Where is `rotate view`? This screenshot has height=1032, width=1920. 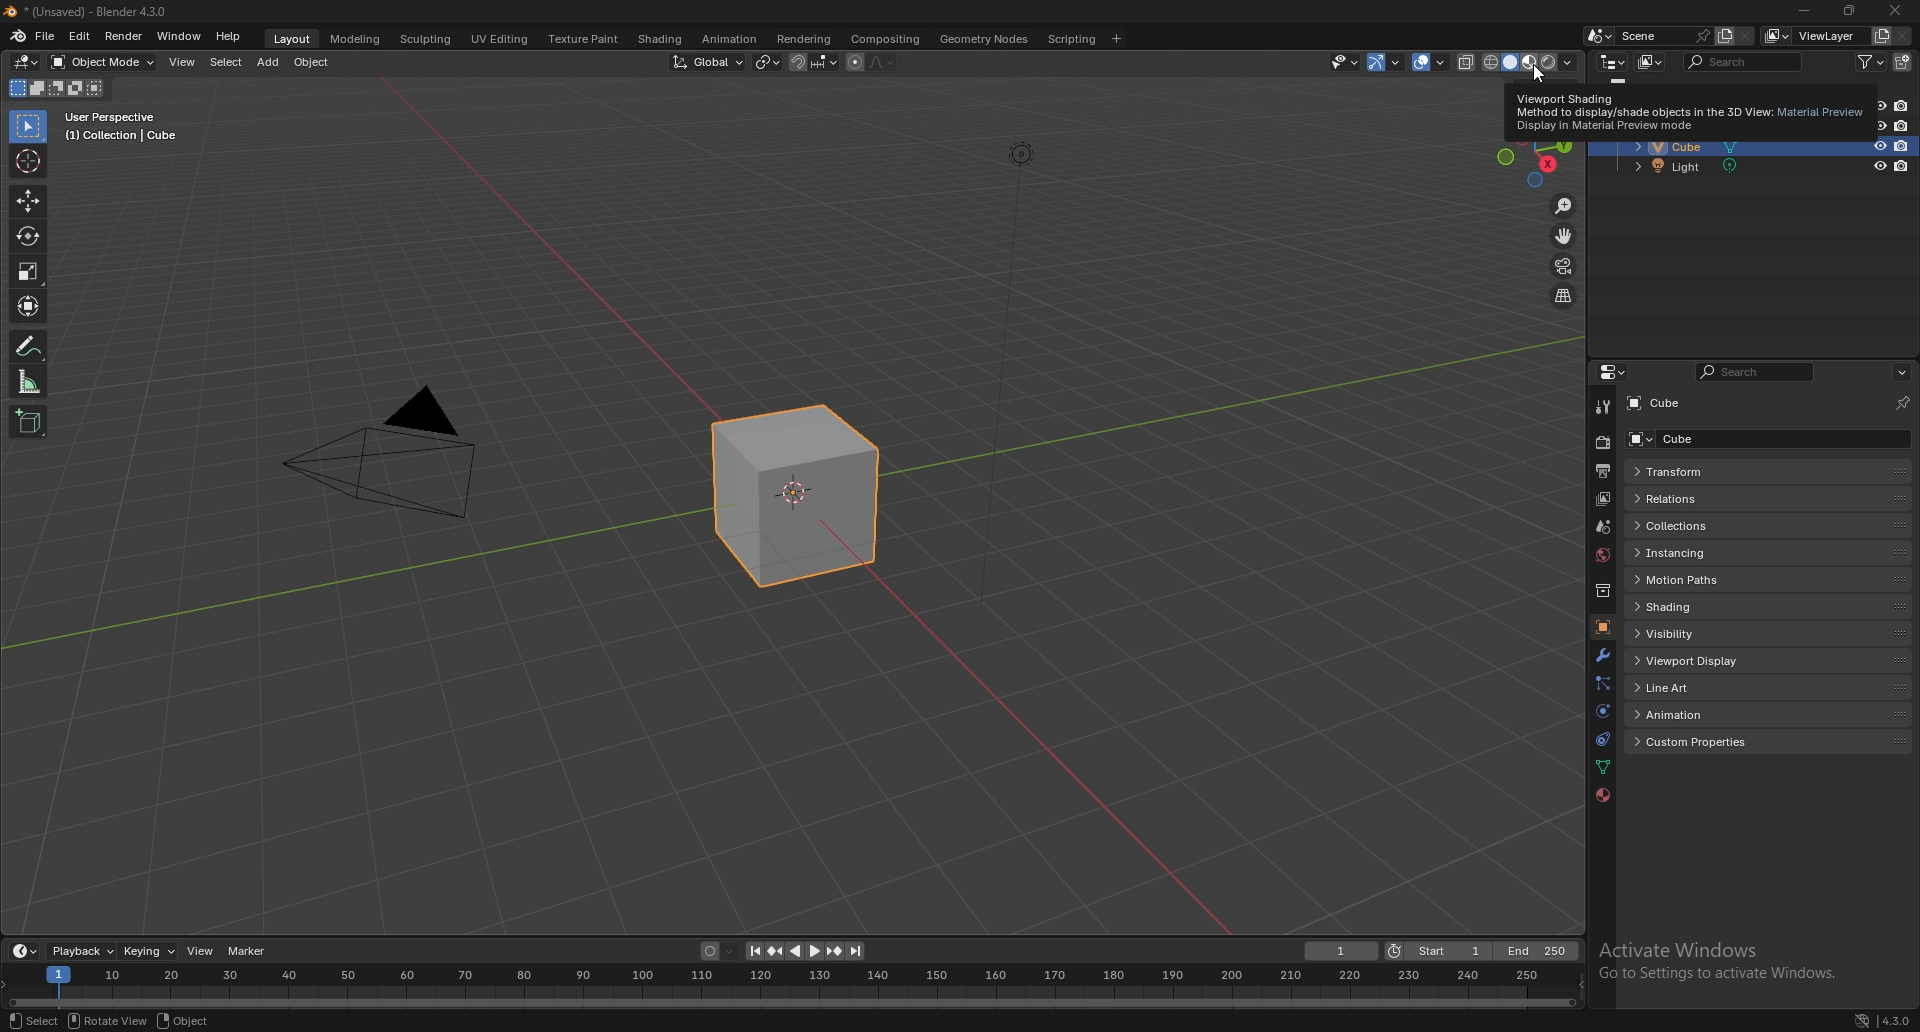
rotate view is located at coordinates (107, 1022).